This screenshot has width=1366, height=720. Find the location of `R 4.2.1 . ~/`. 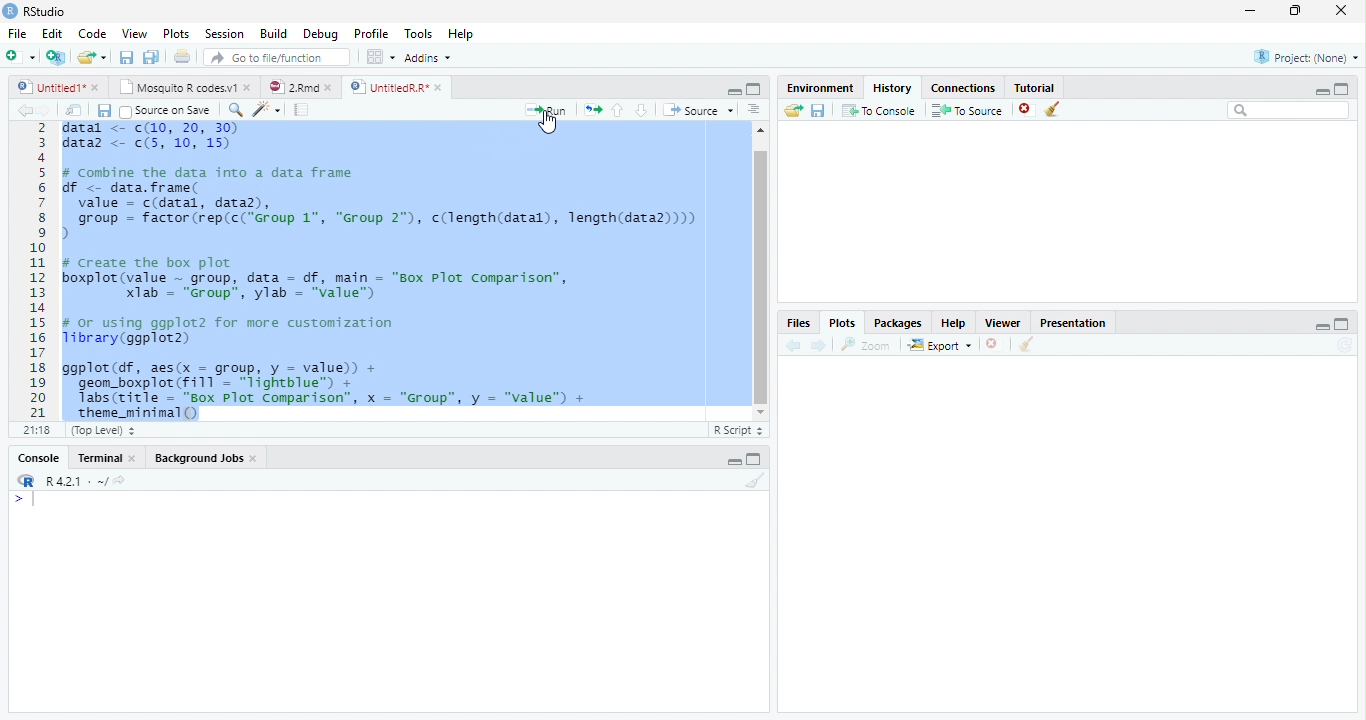

R 4.2.1 . ~/ is located at coordinates (76, 480).